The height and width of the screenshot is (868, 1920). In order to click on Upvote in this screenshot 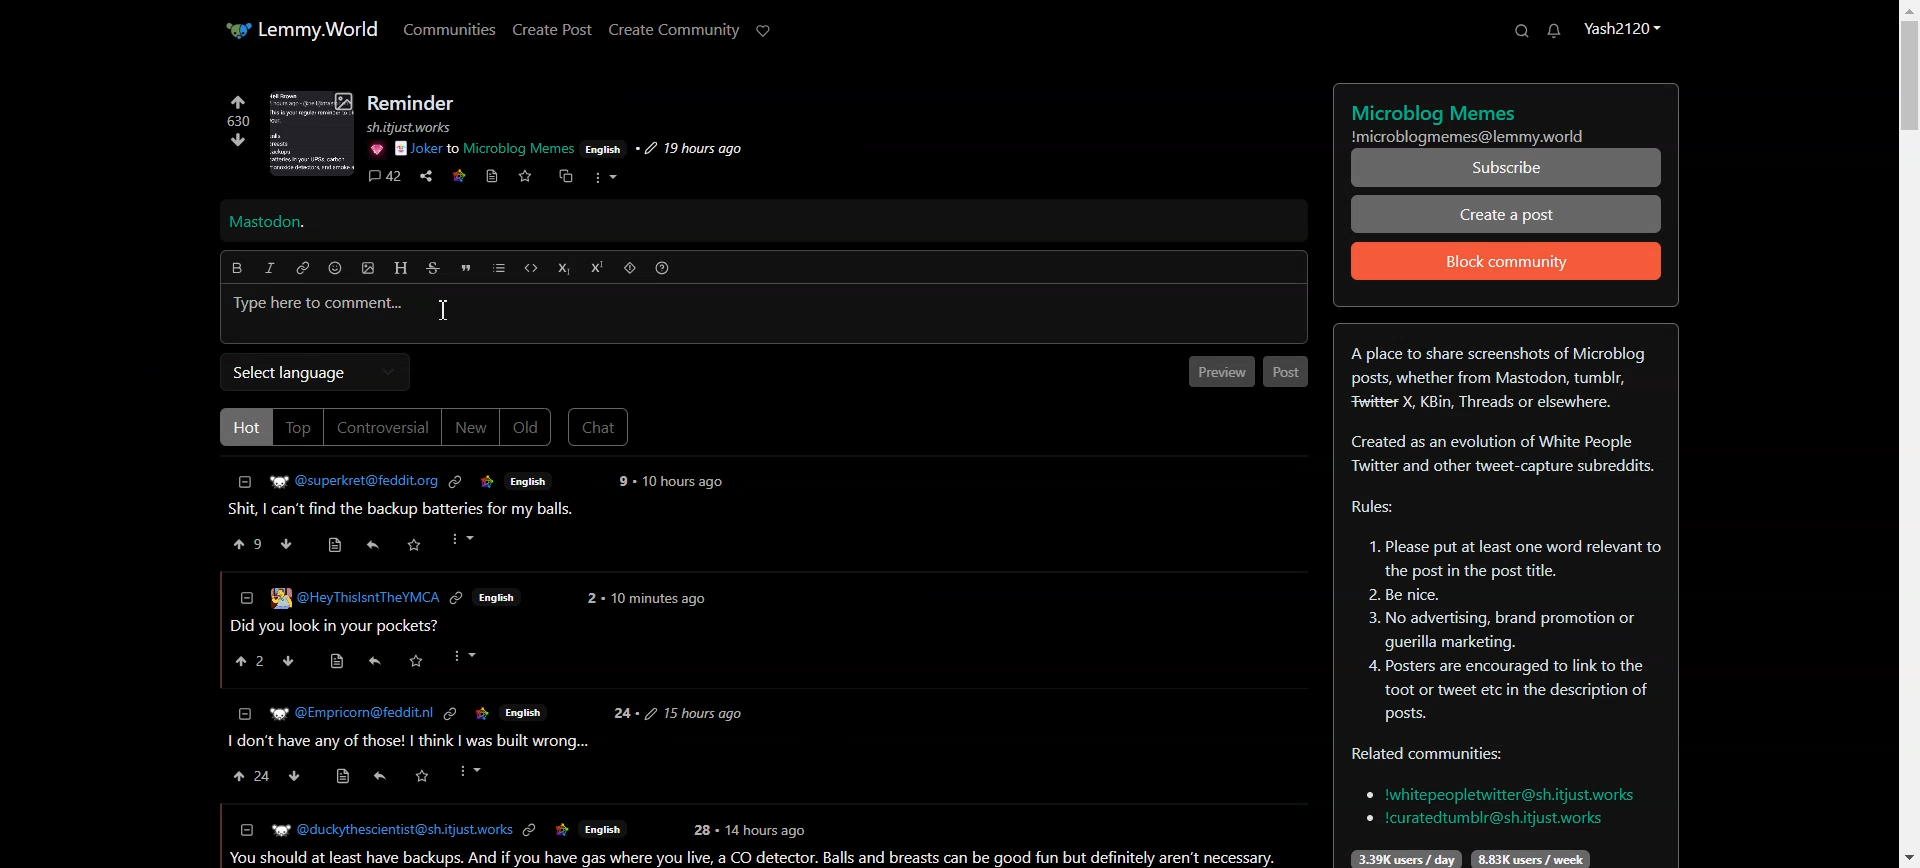, I will do `click(238, 109)`.